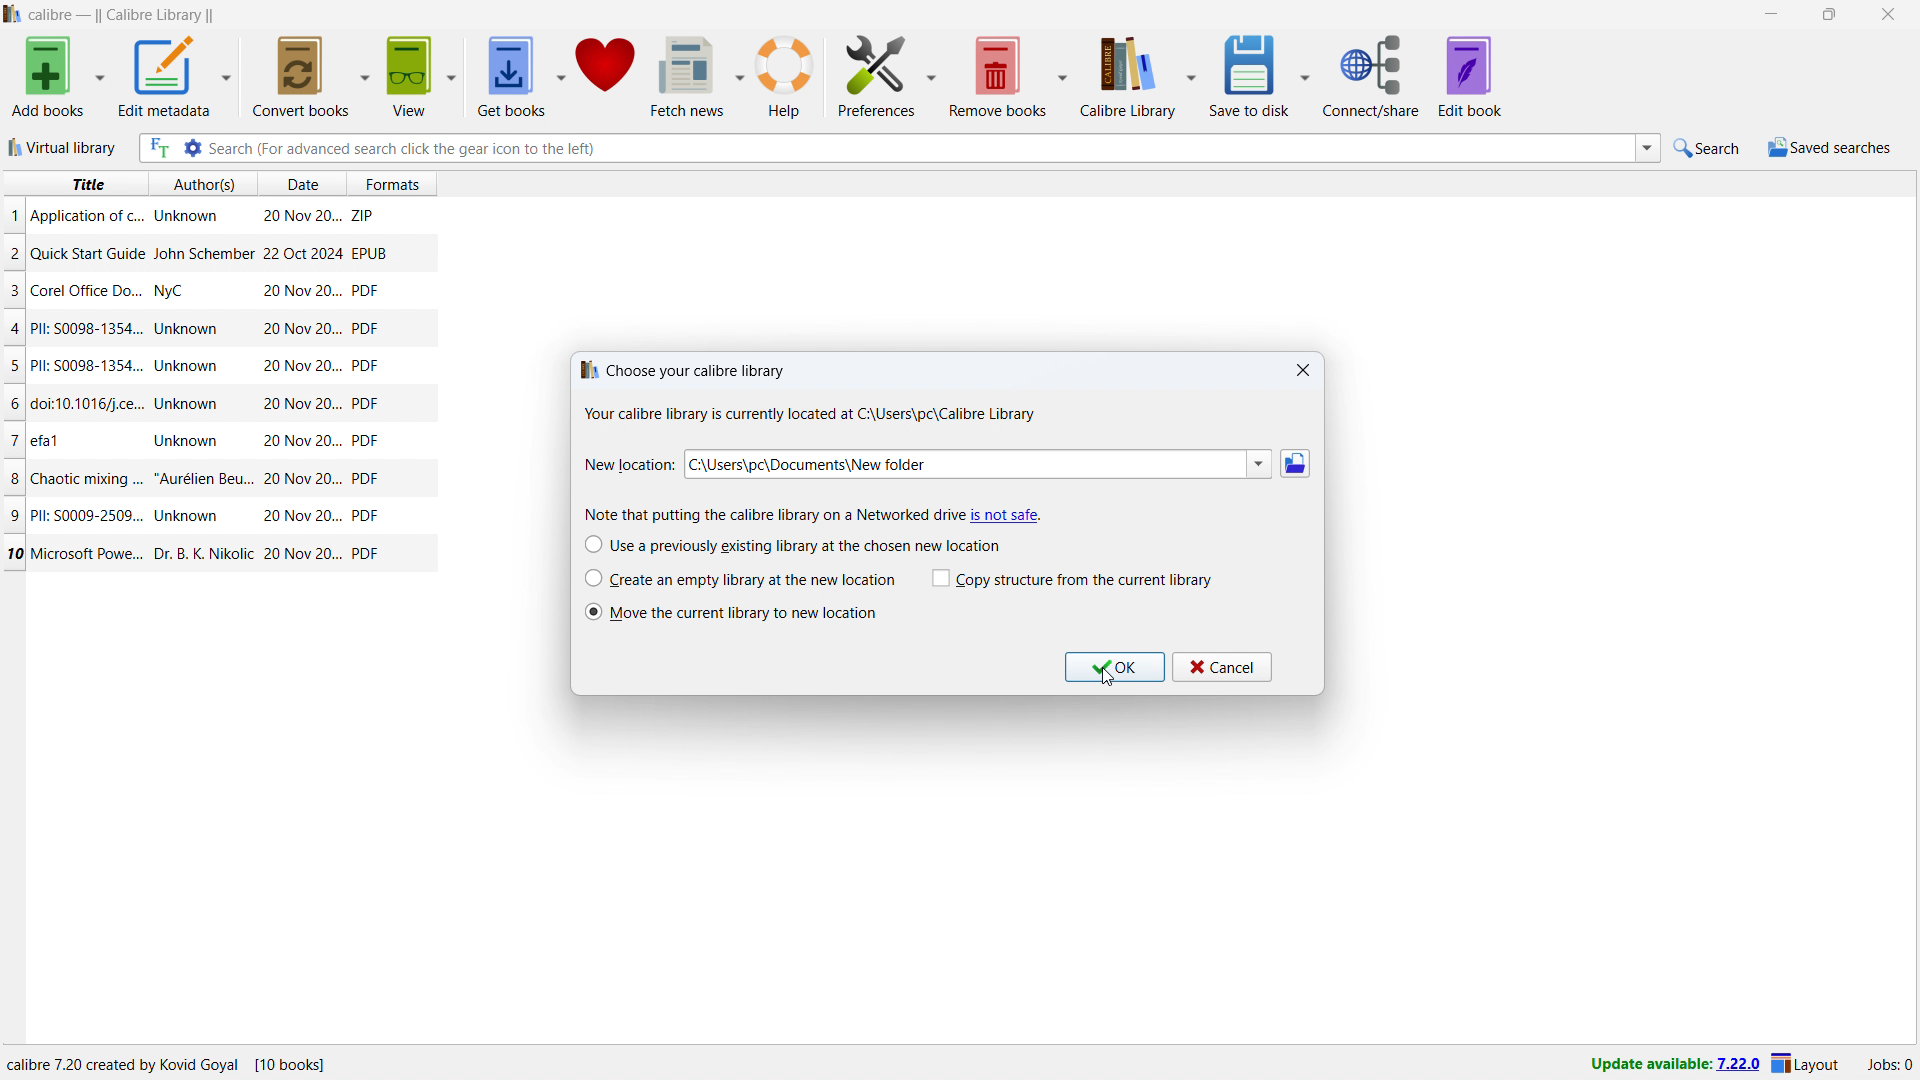  I want to click on New location, so click(629, 465).